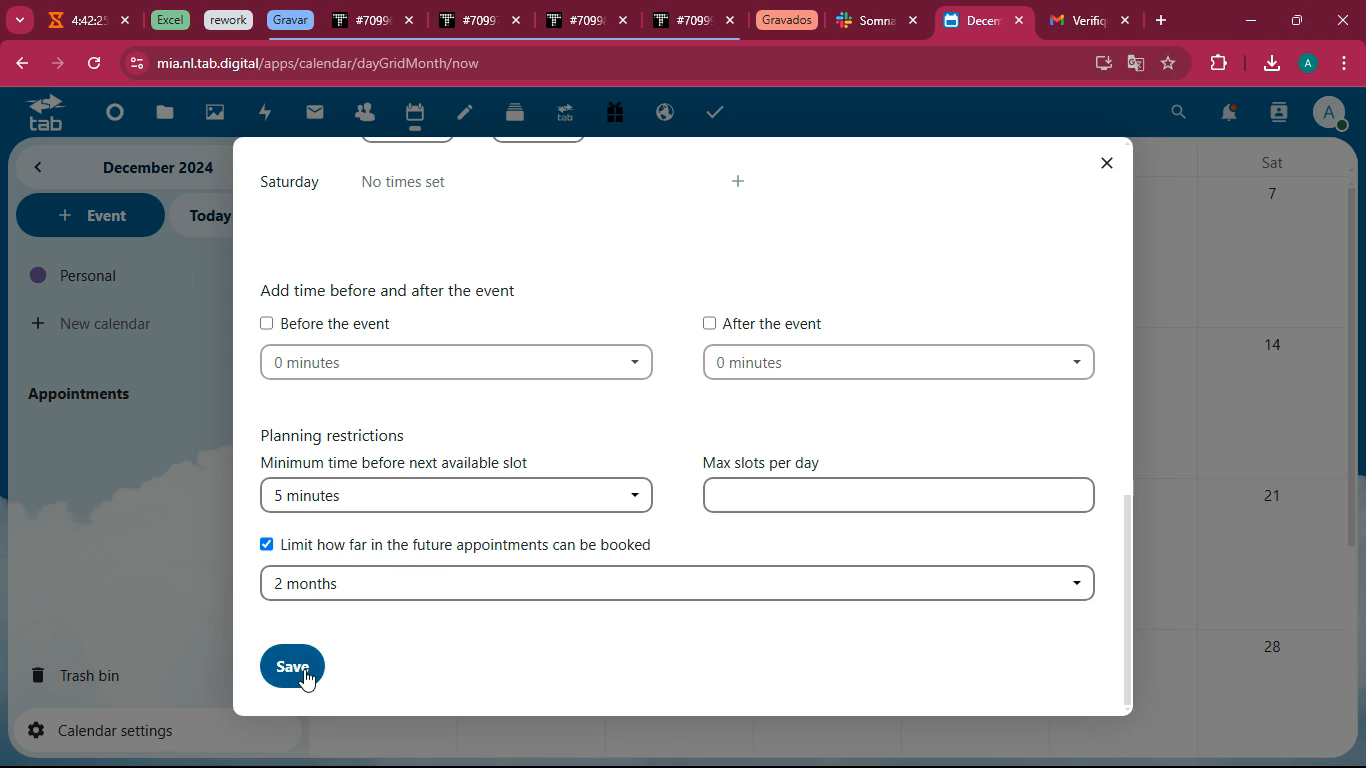  What do you see at coordinates (110, 114) in the screenshot?
I see `beginning` at bounding box center [110, 114].